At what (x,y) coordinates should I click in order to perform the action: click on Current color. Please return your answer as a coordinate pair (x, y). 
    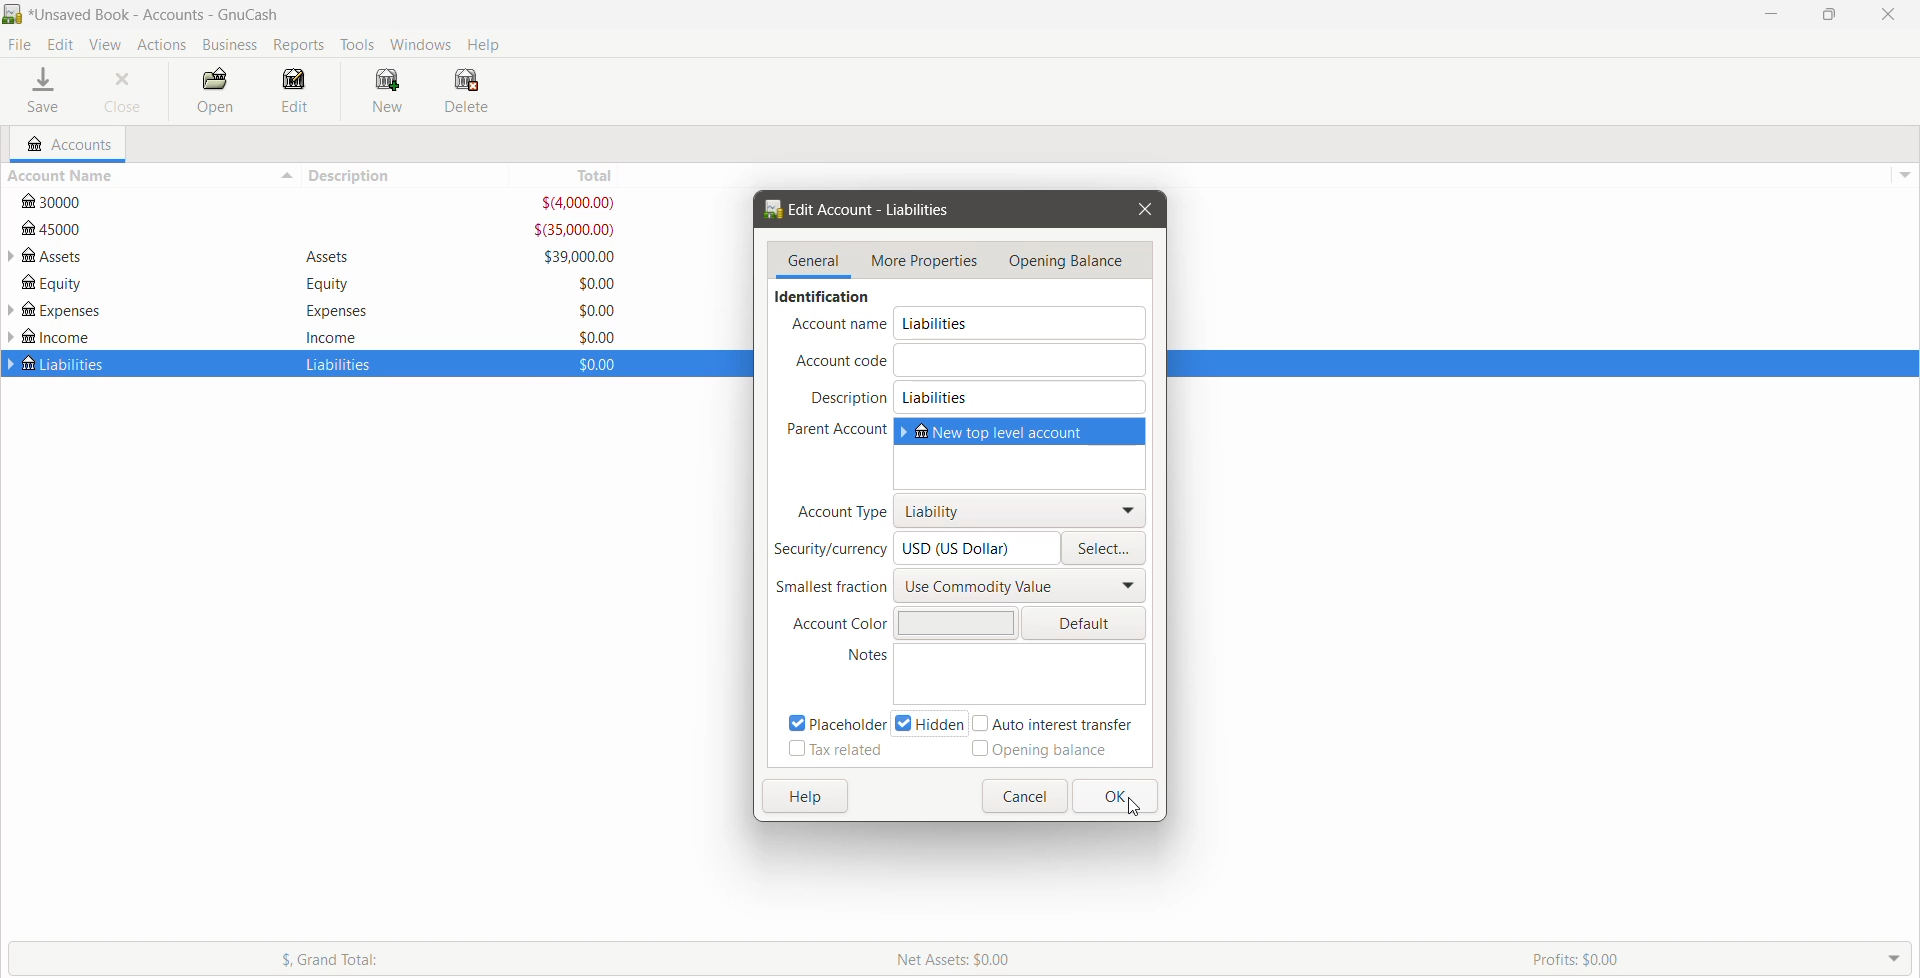
    Looking at the image, I should click on (953, 622).